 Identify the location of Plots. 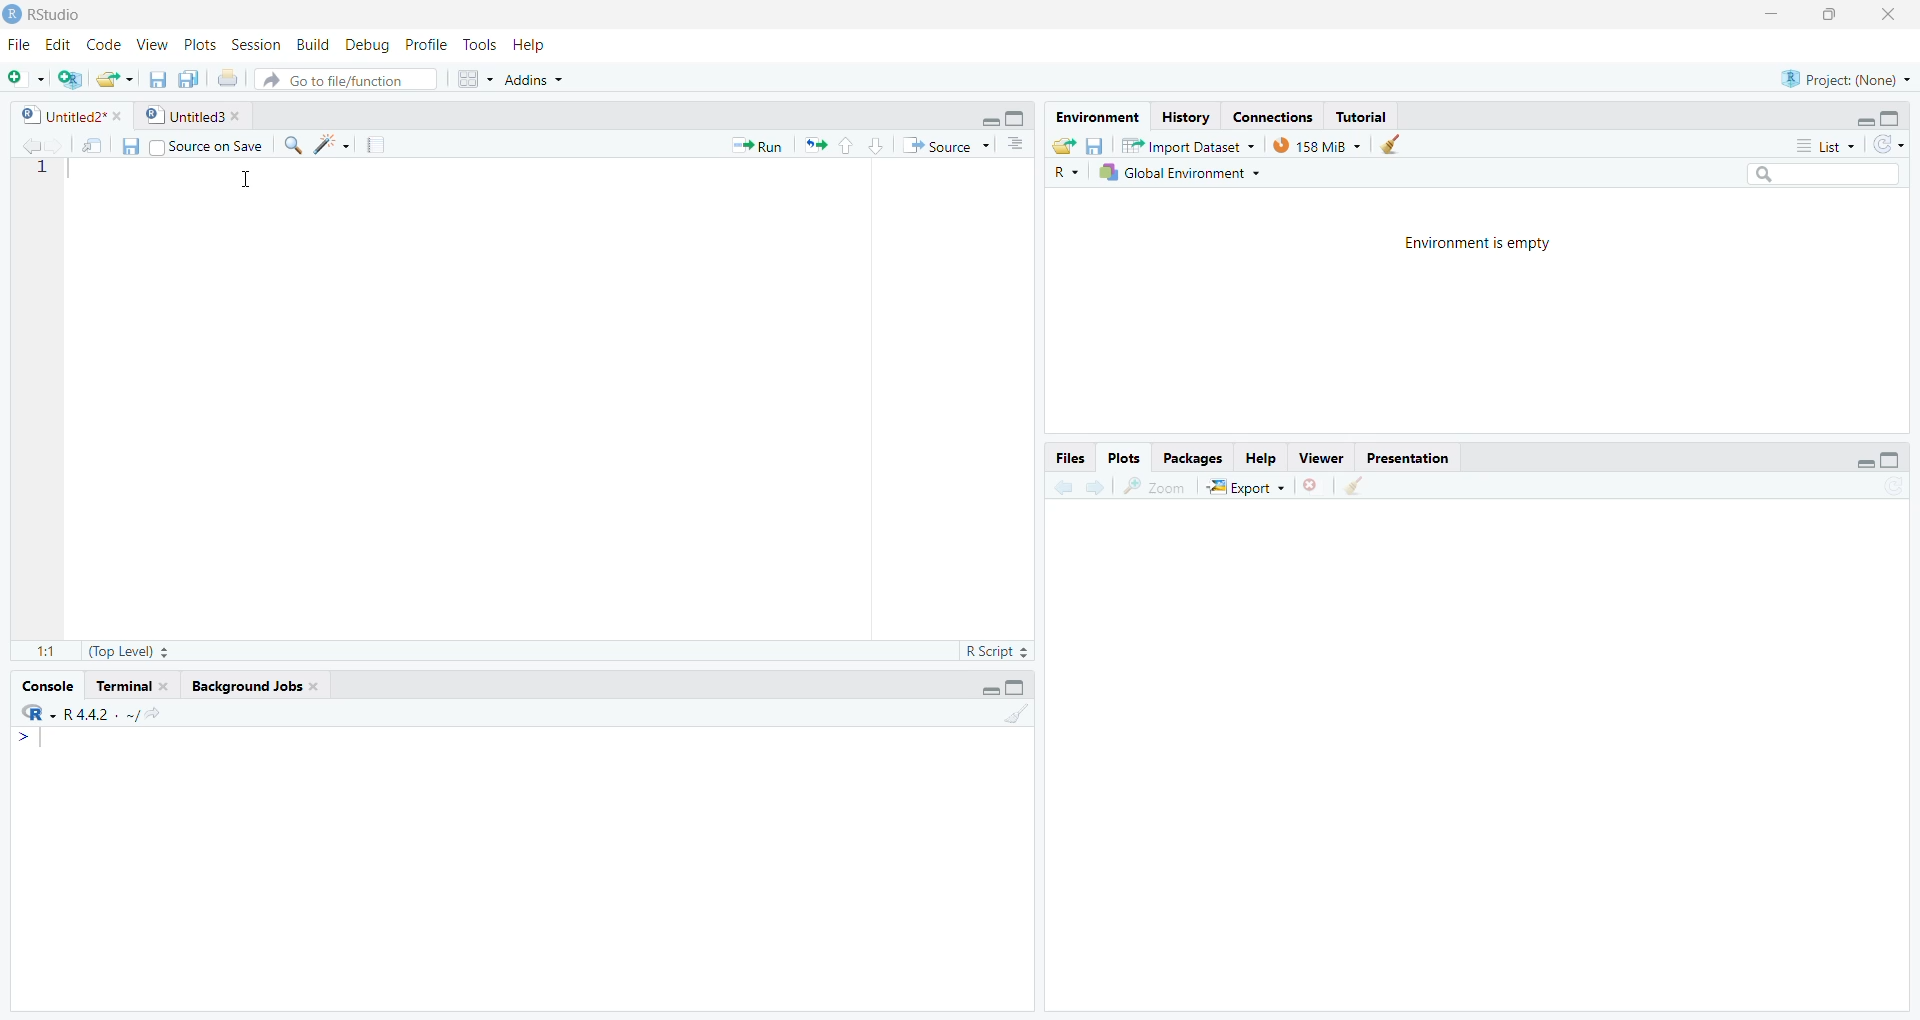
(1127, 457).